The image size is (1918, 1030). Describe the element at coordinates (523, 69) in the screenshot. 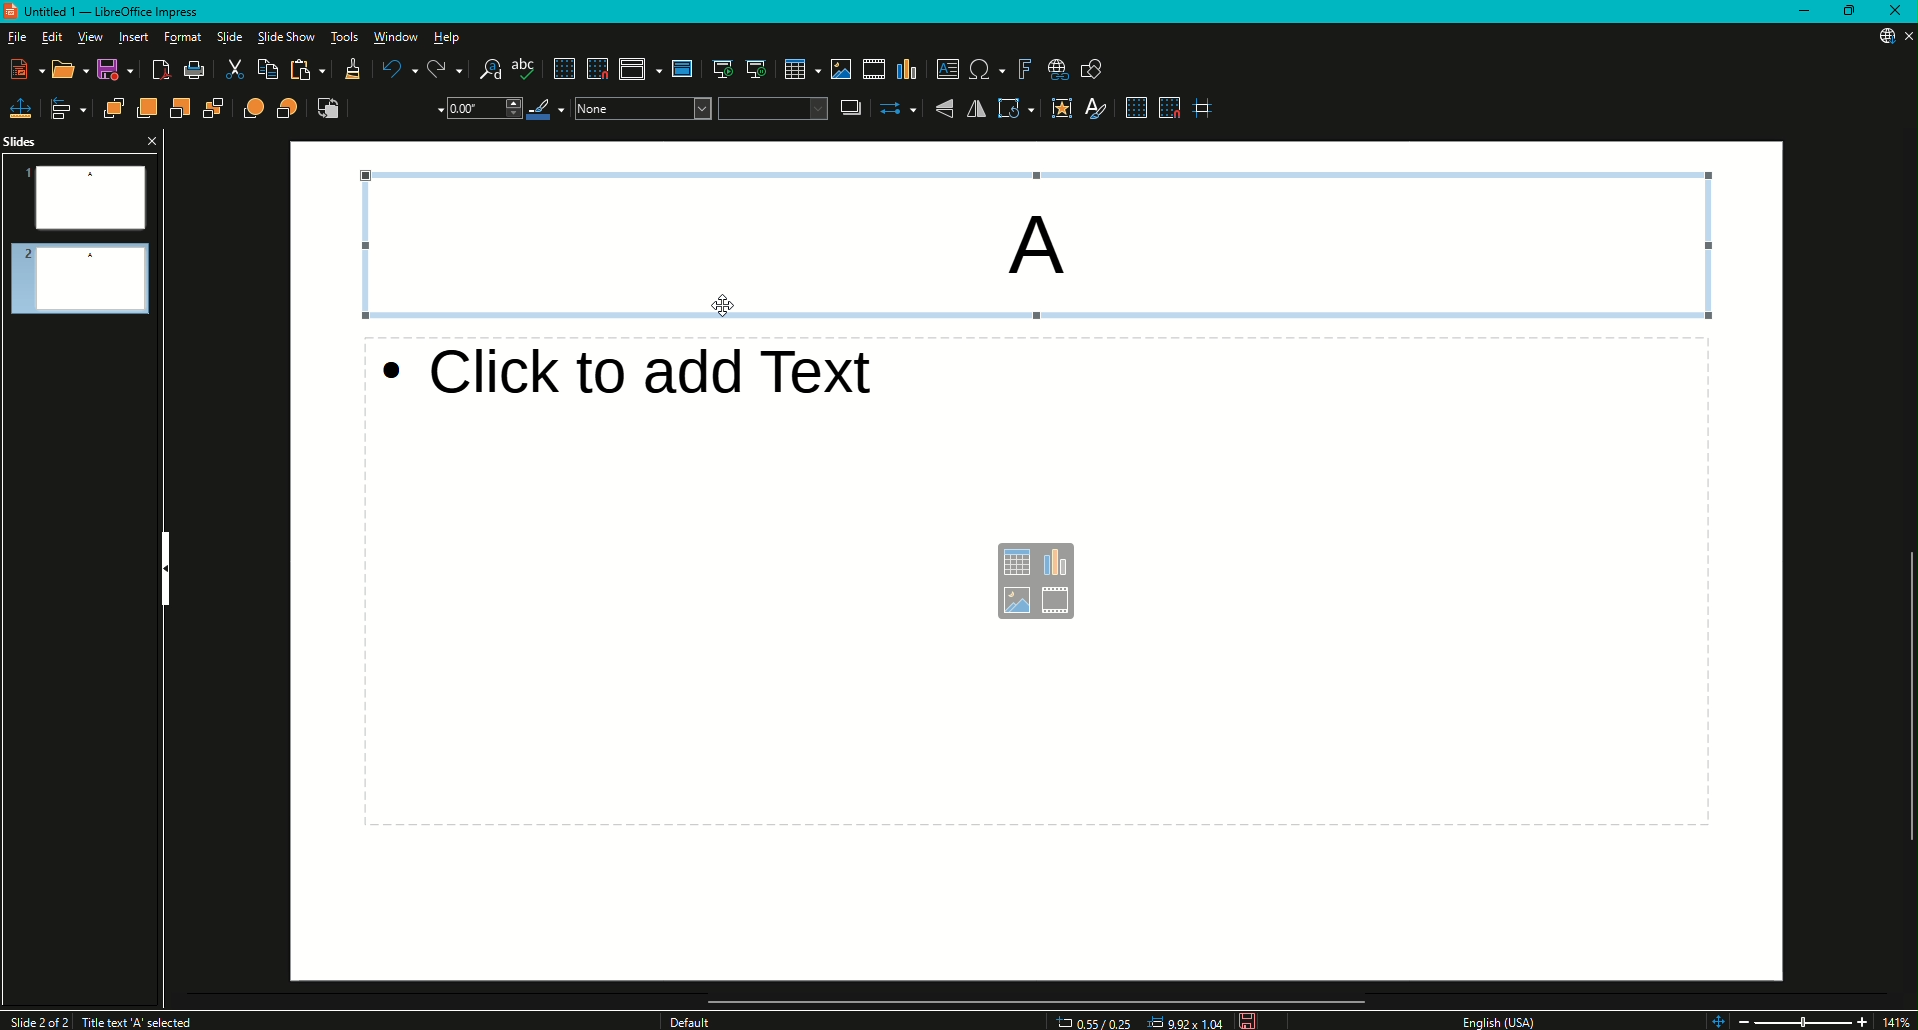

I see `Spelling` at that location.